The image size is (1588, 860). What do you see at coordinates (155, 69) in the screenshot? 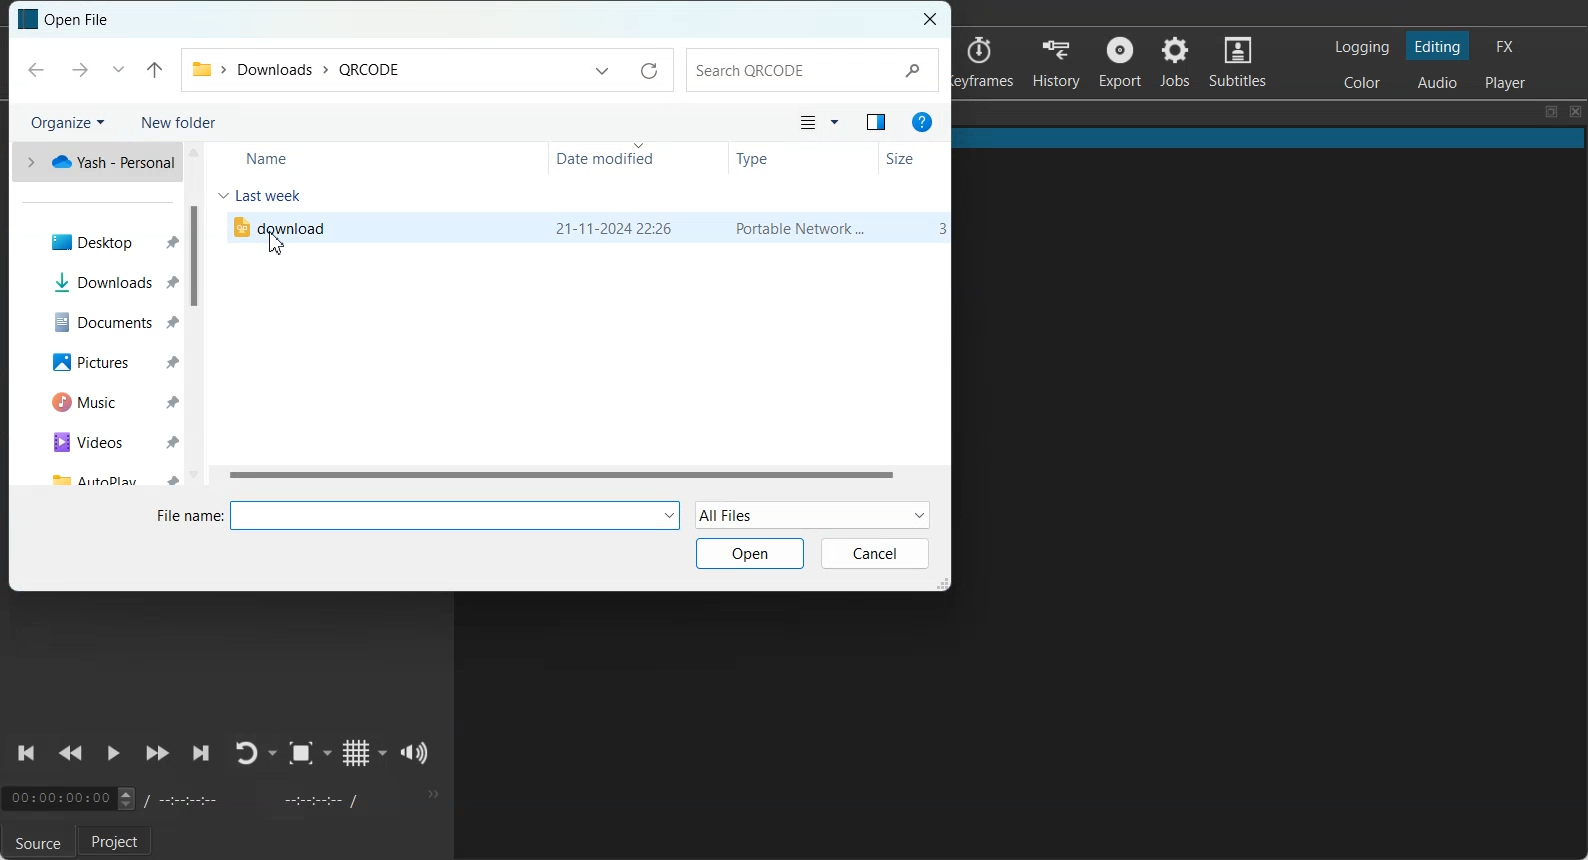
I see `Up to last file` at bounding box center [155, 69].